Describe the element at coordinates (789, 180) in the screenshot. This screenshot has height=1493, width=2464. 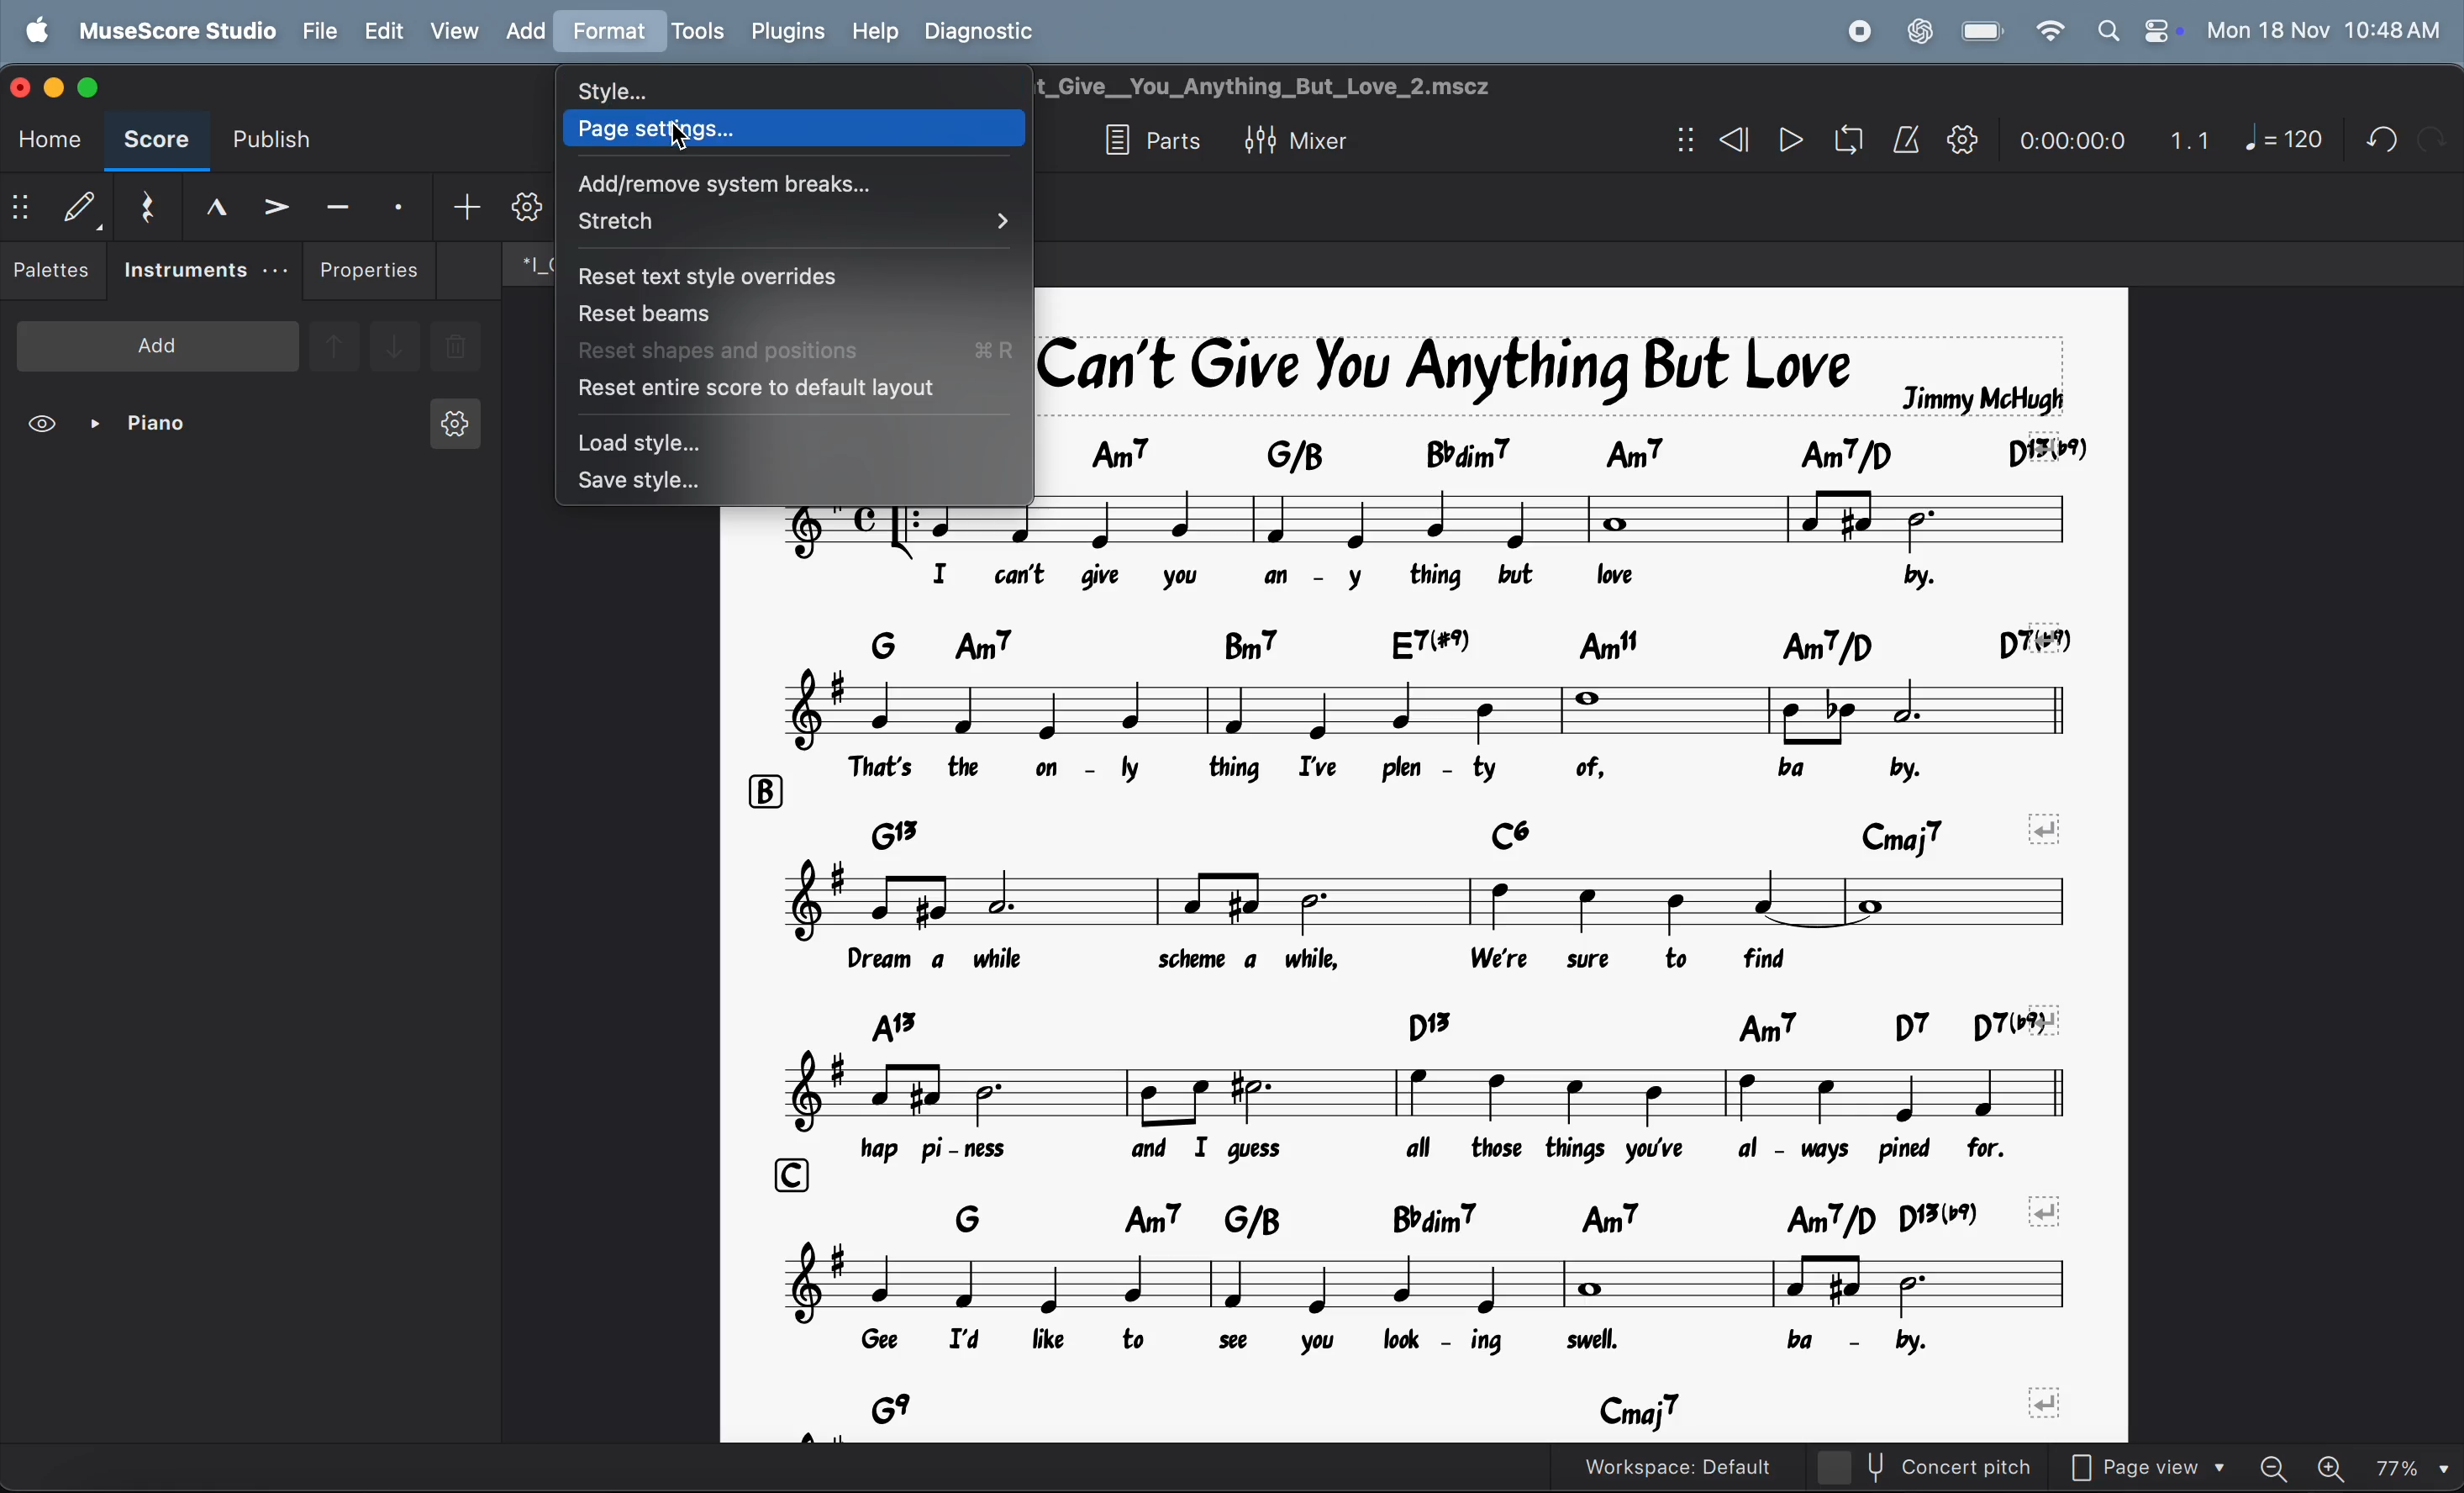
I see `add and remove system breaks` at that location.